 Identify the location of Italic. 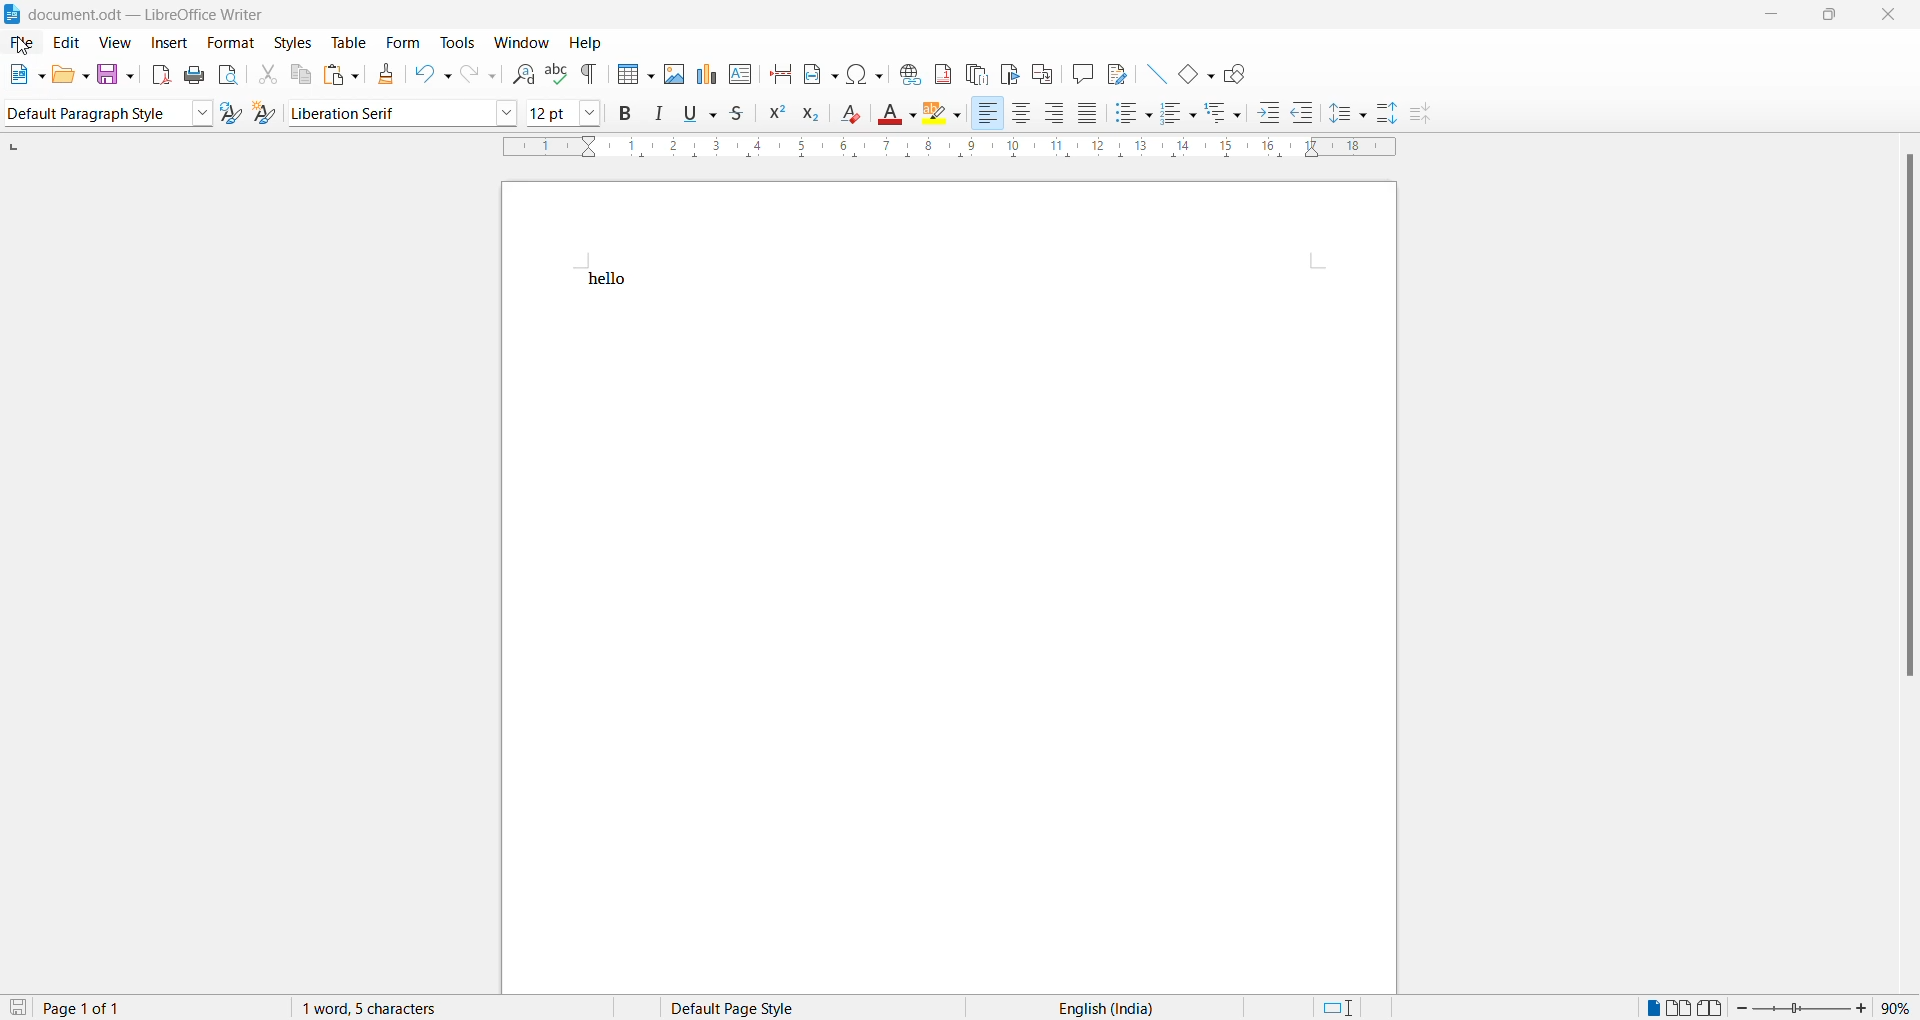
(658, 117).